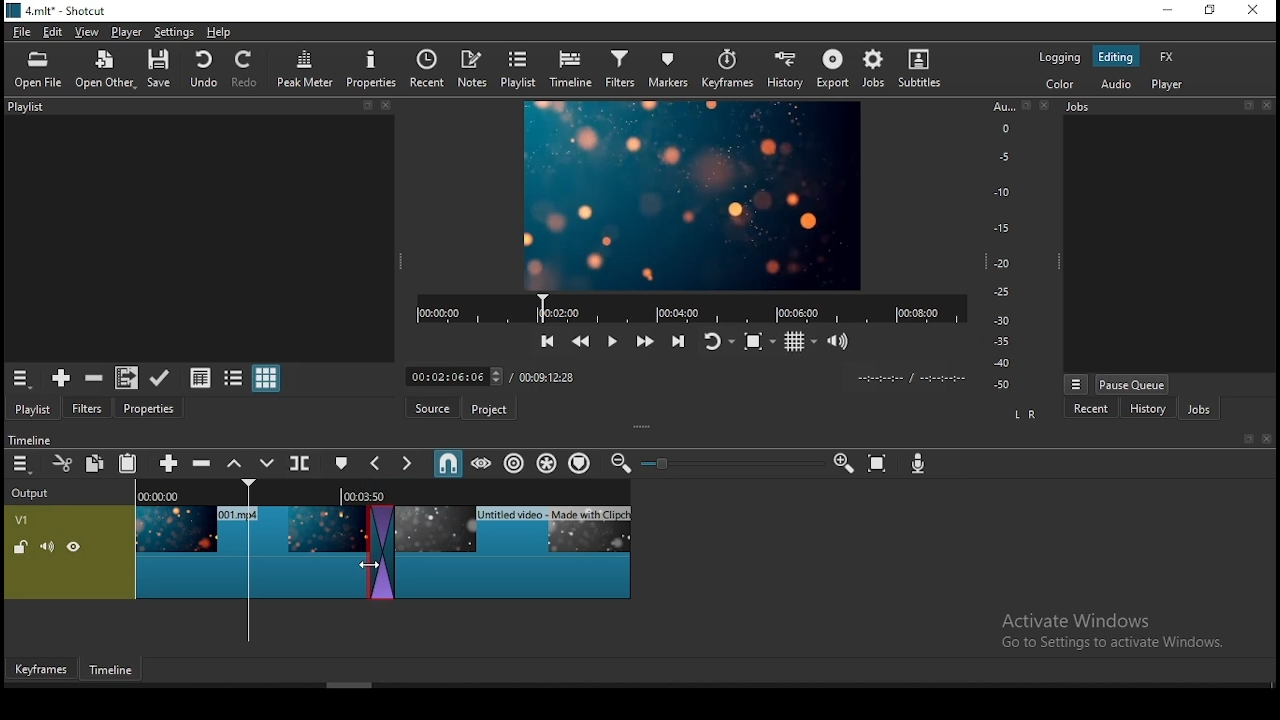  I want to click on view as icons, so click(267, 379).